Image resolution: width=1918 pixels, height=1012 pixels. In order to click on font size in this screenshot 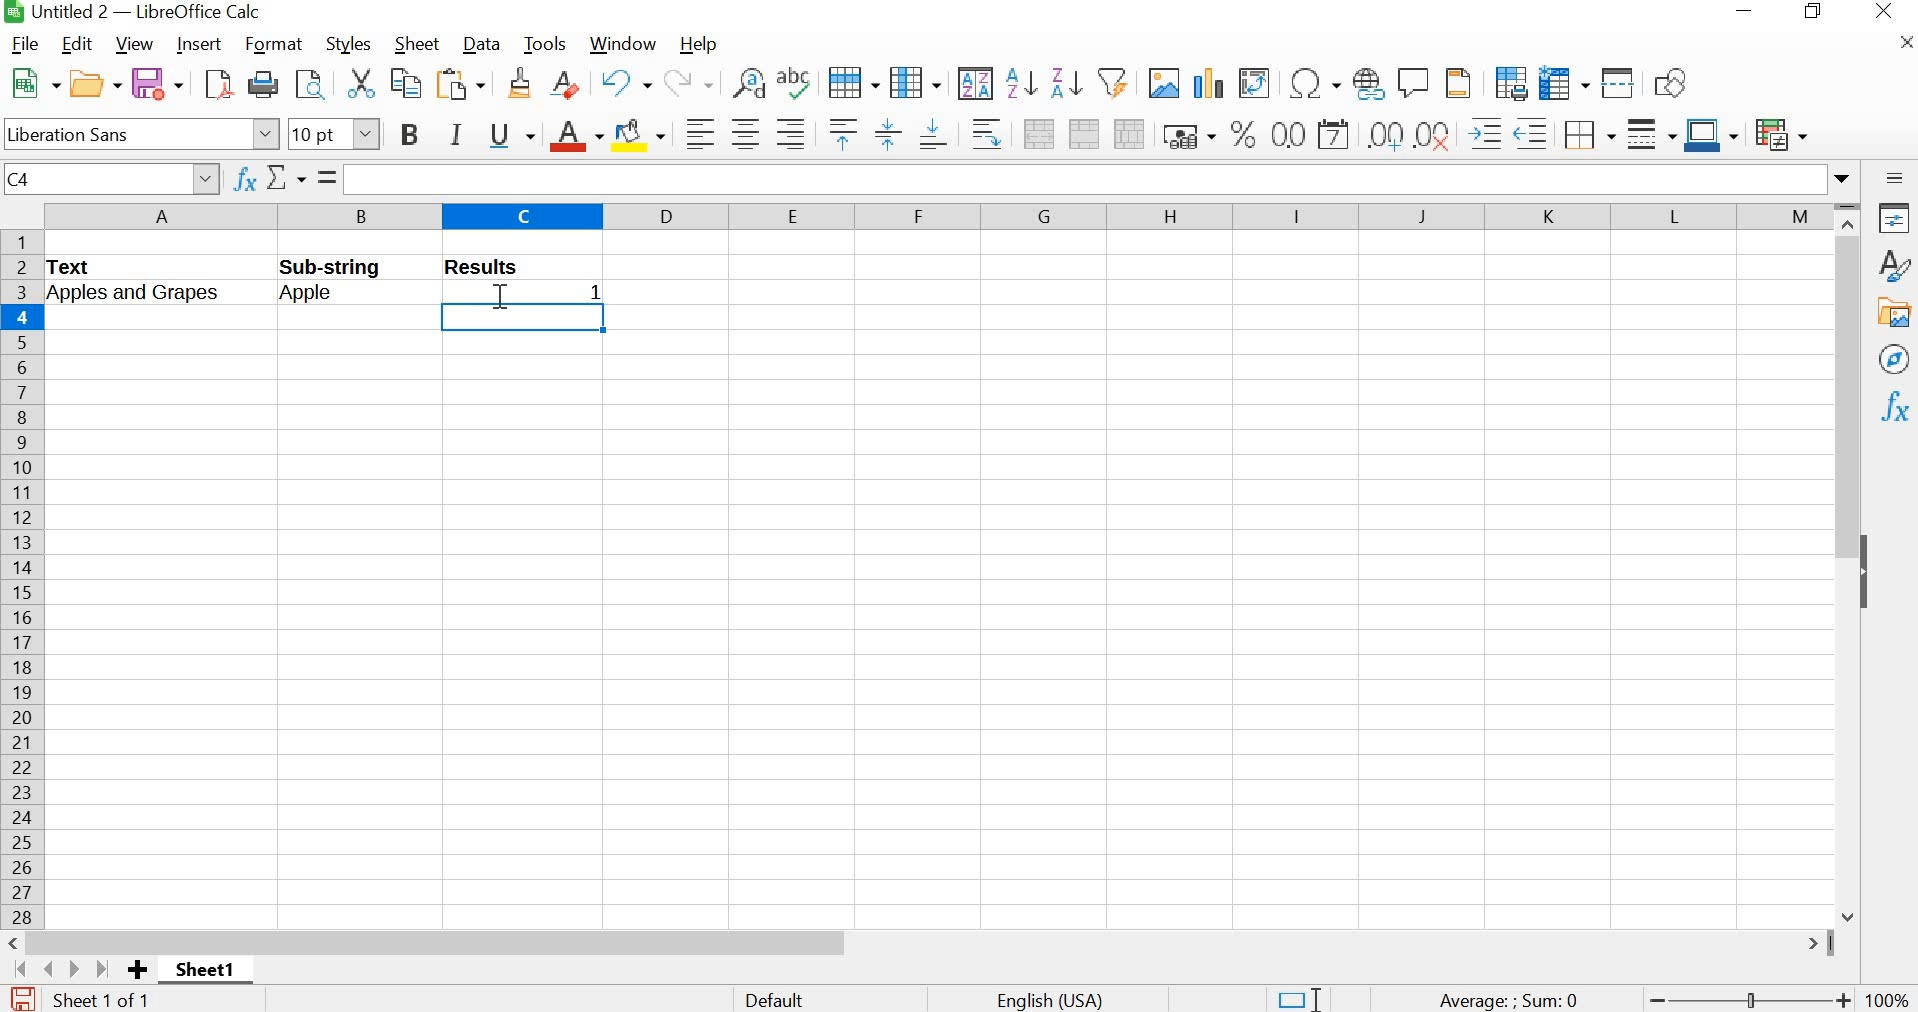, I will do `click(334, 133)`.